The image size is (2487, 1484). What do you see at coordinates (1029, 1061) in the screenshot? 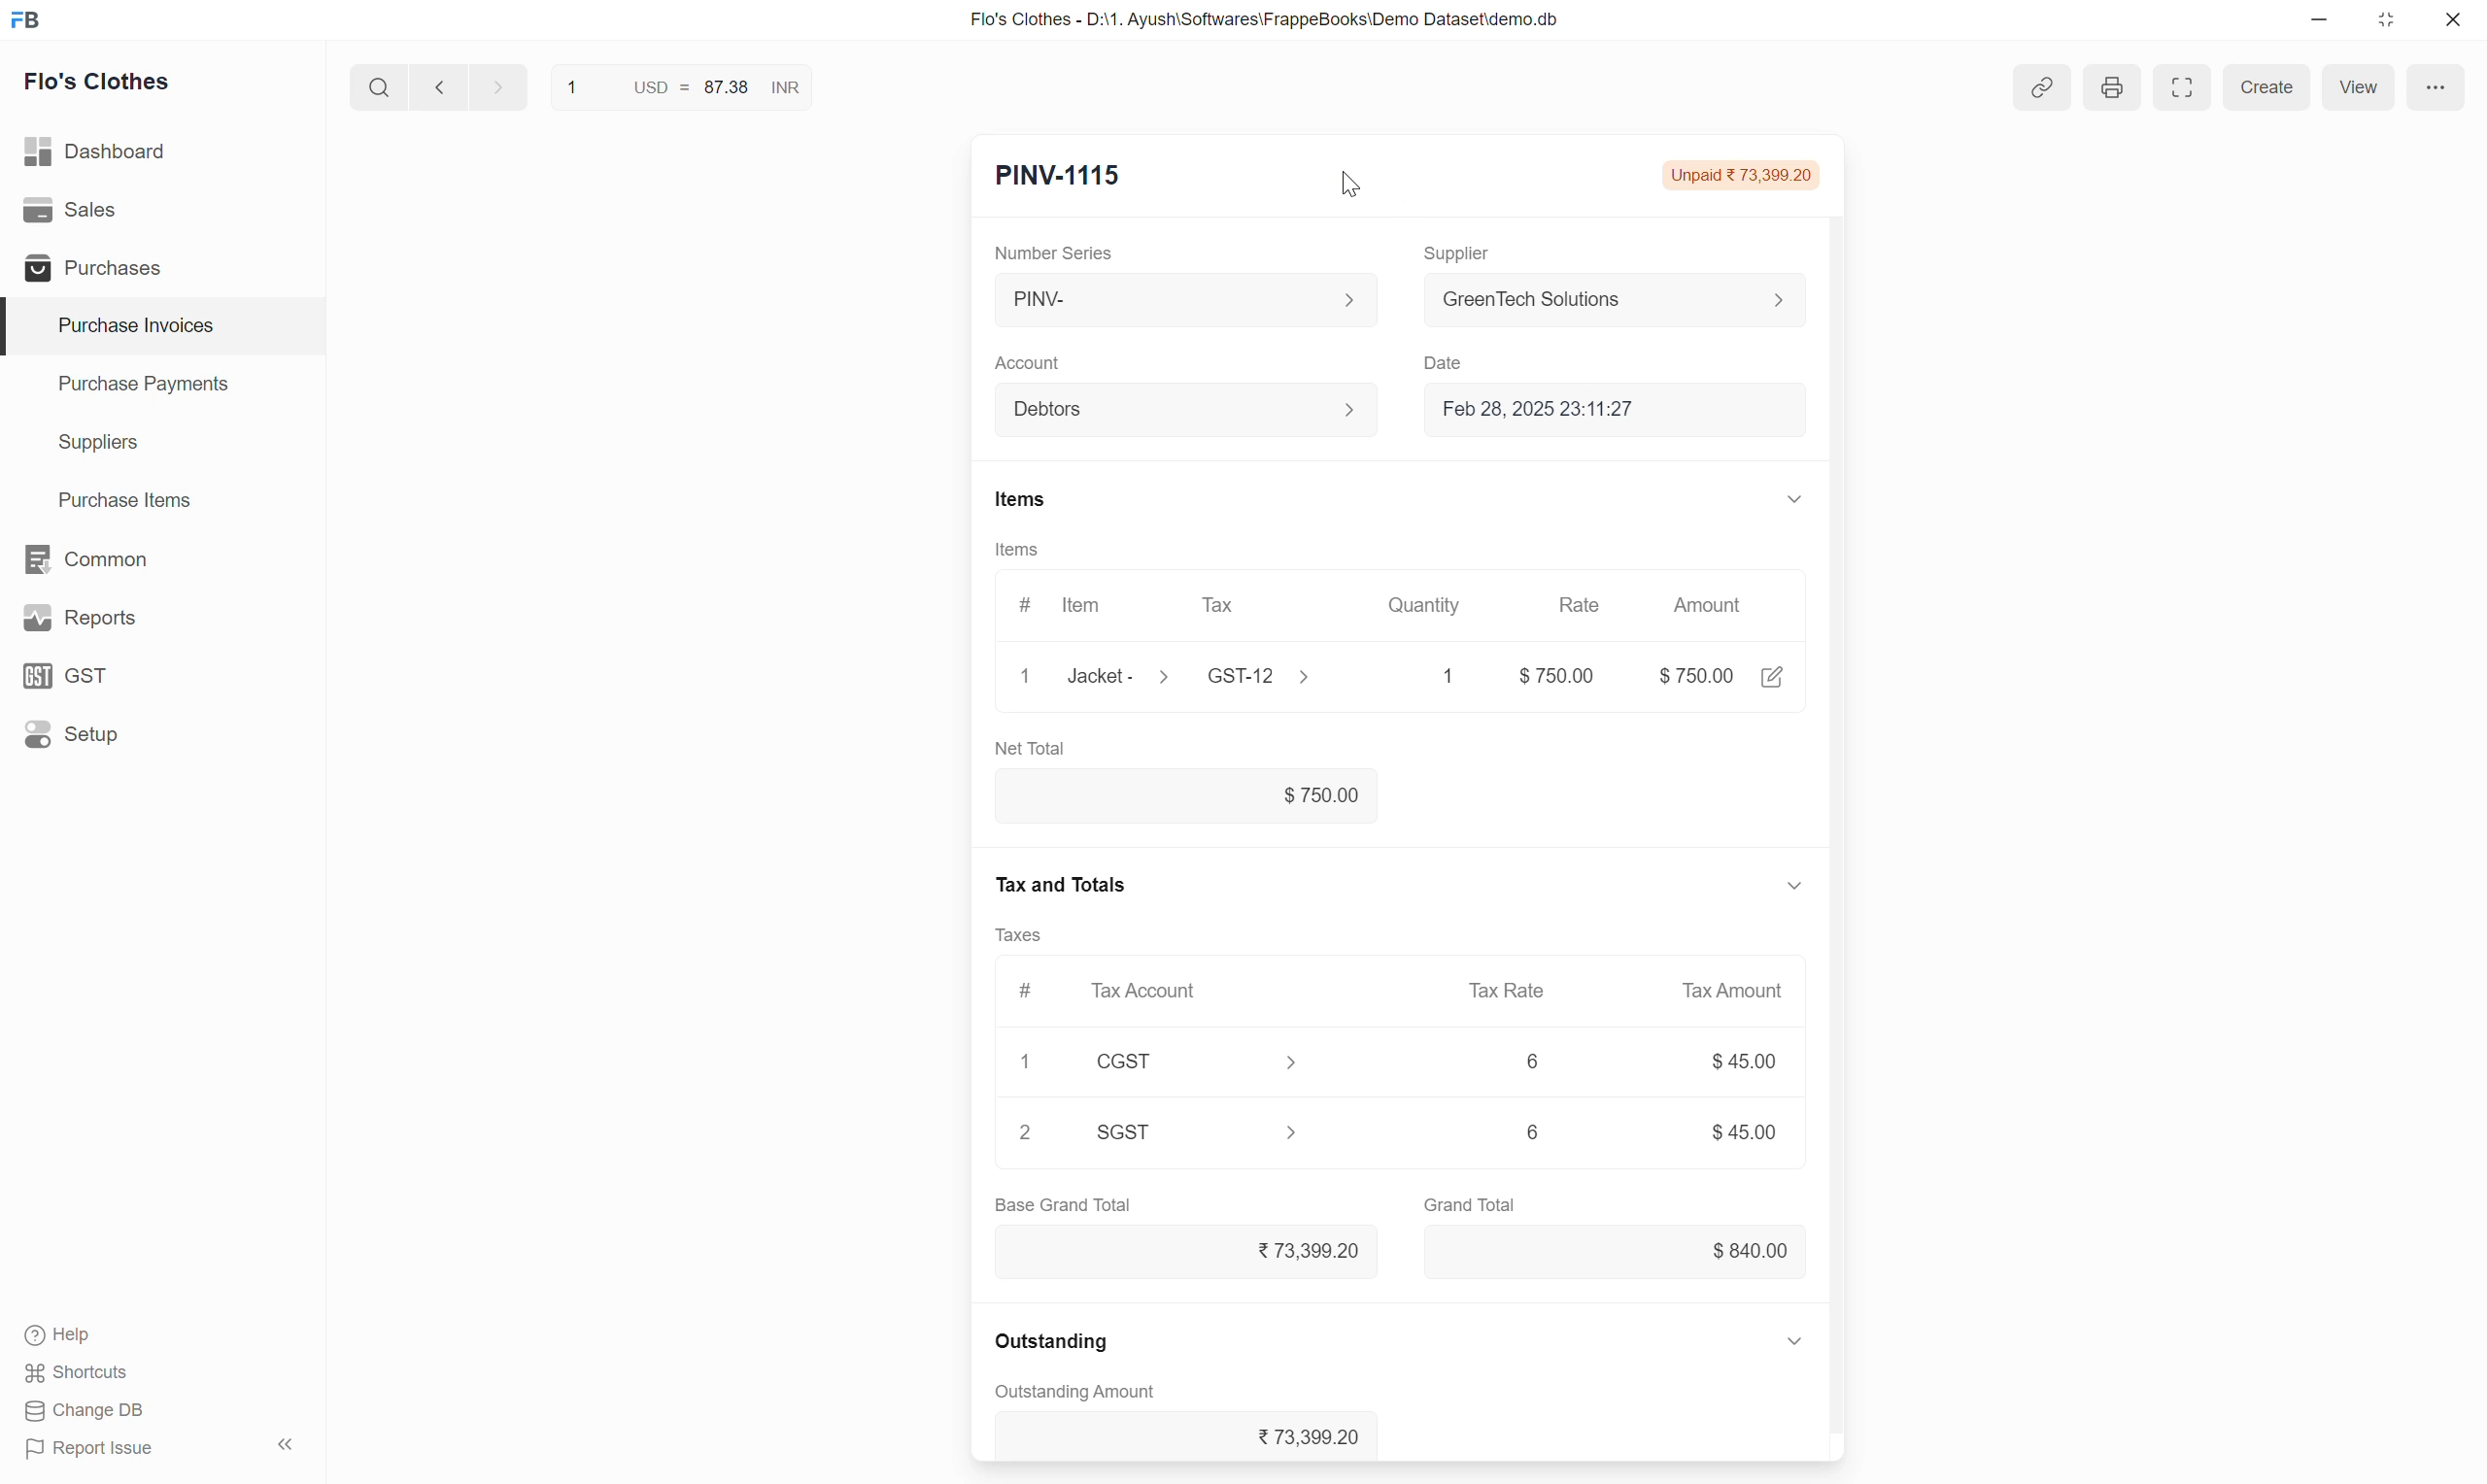
I see `1` at bounding box center [1029, 1061].